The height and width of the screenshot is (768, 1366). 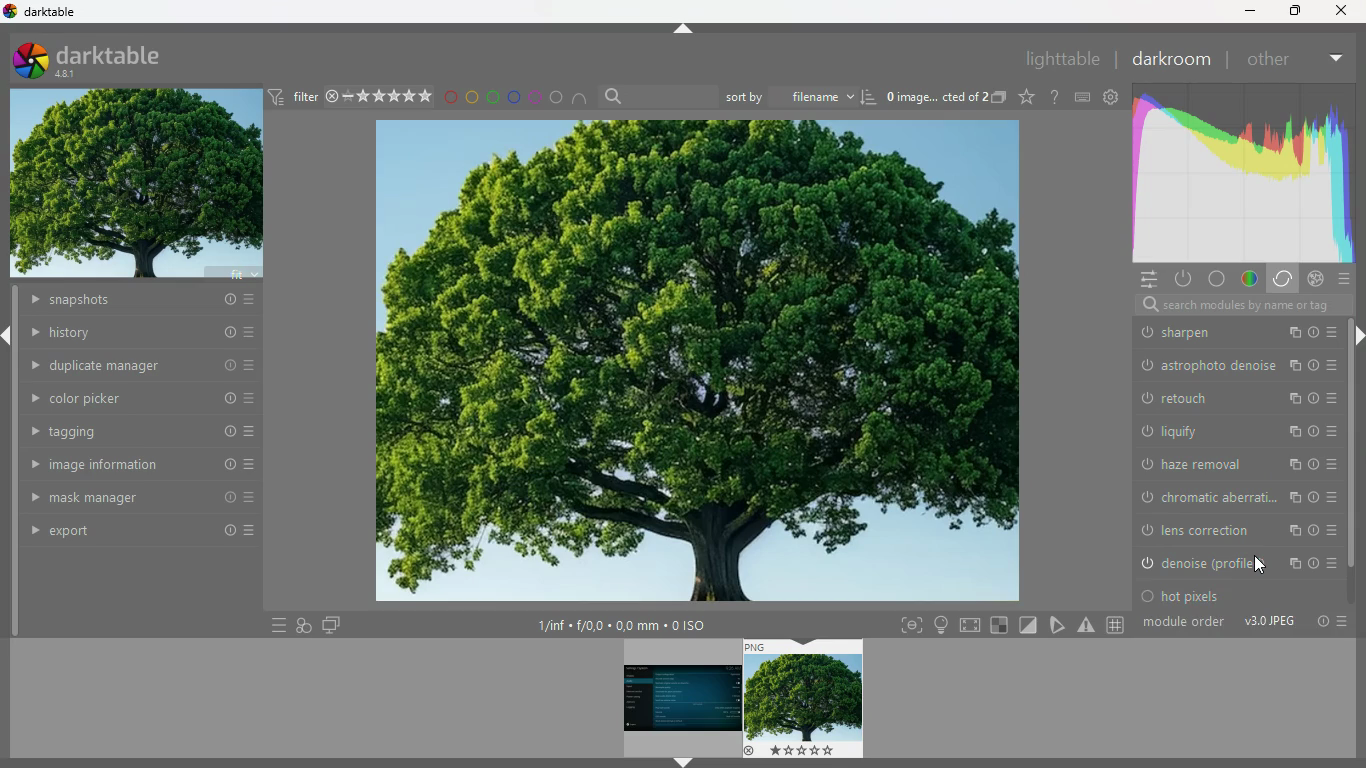 What do you see at coordinates (1338, 55) in the screenshot?
I see `more` at bounding box center [1338, 55].